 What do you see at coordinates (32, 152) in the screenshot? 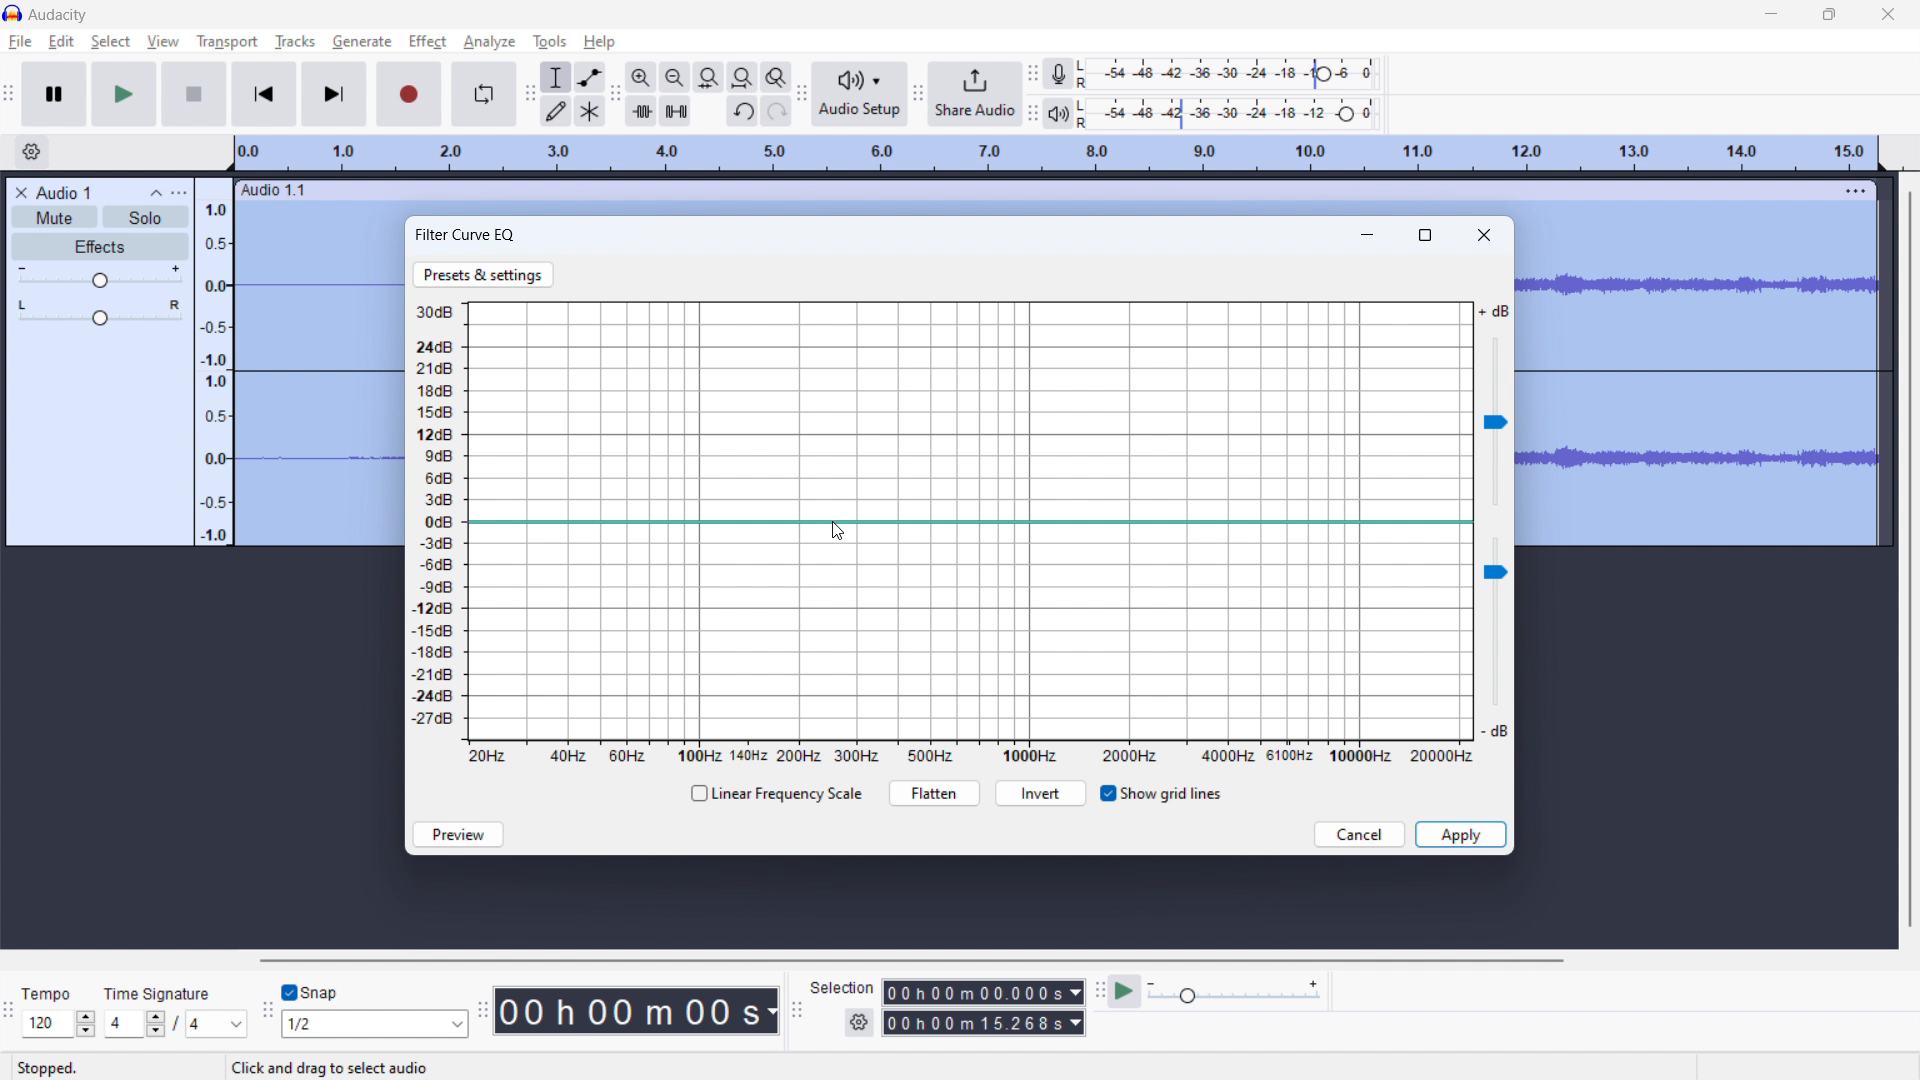
I see `timeline settings` at bounding box center [32, 152].